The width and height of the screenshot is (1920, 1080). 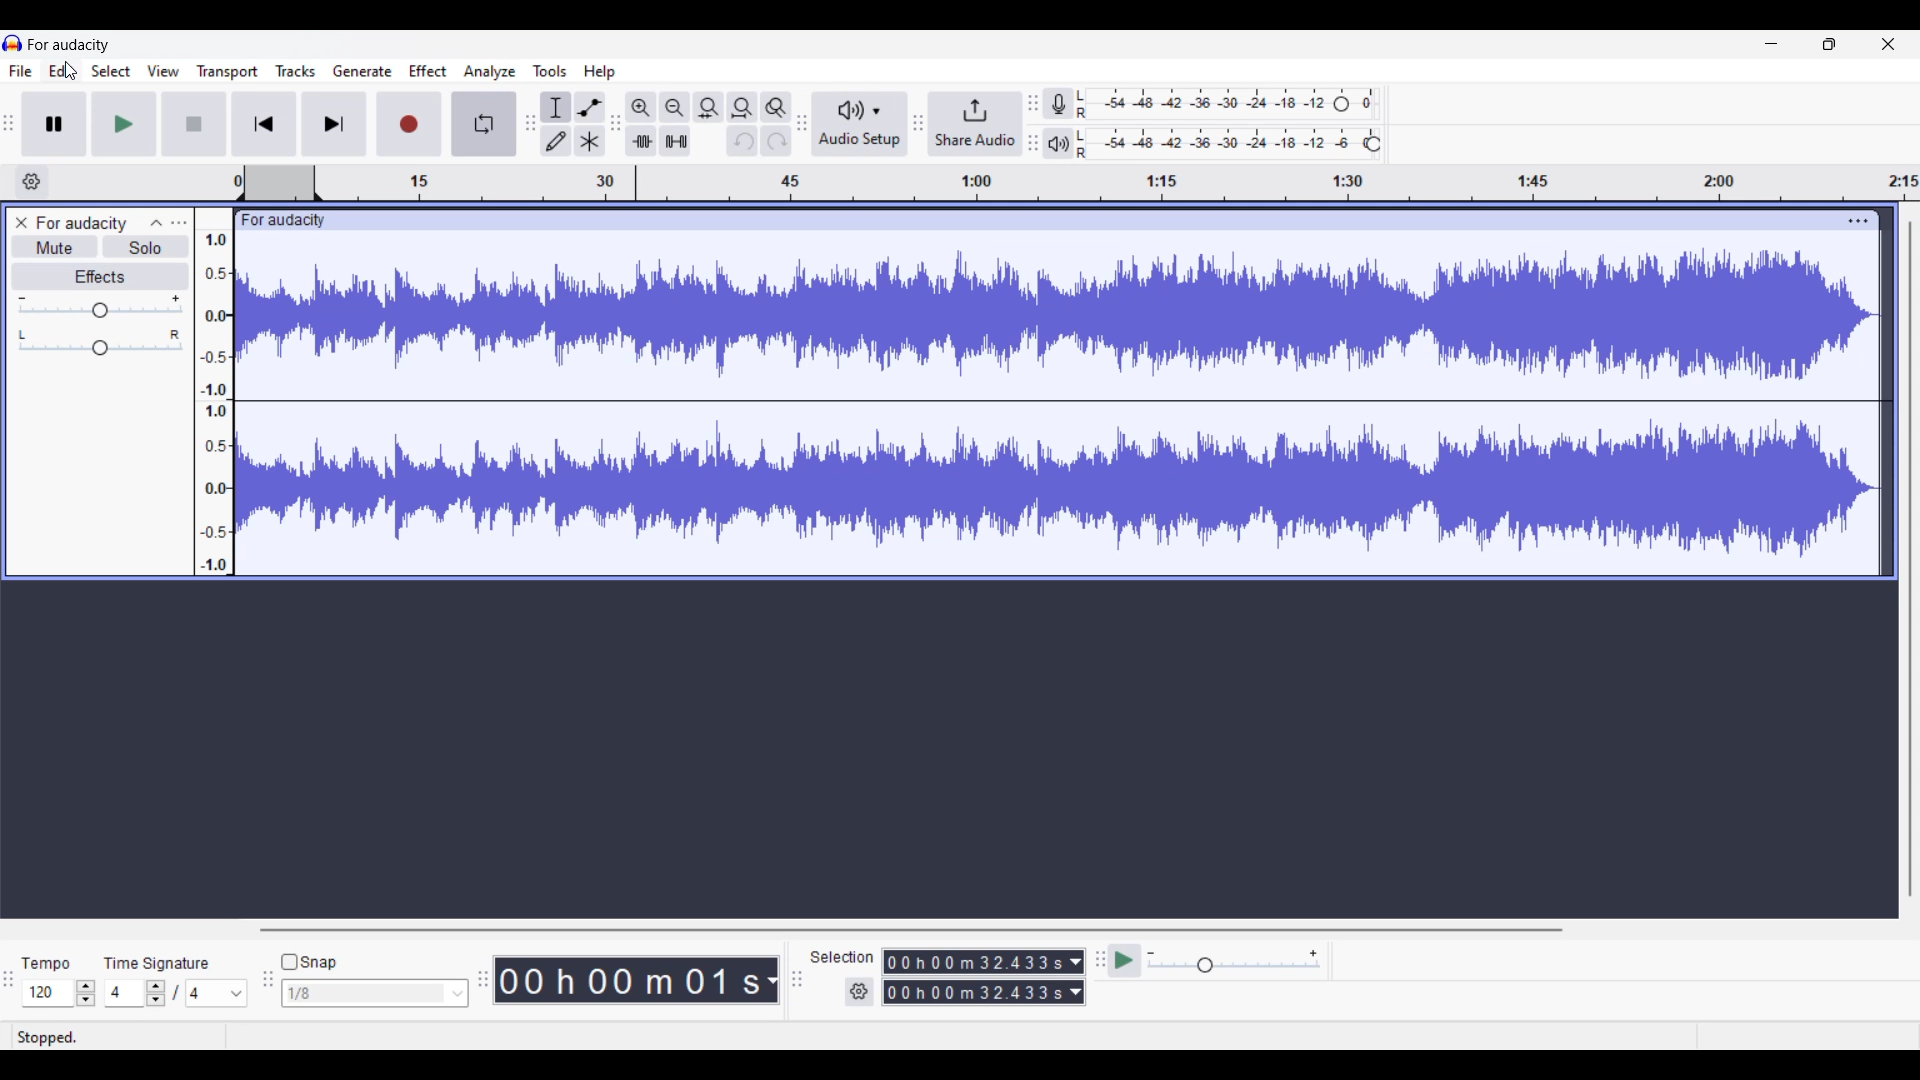 I want to click on Horizontal scroll bar, so click(x=909, y=930).